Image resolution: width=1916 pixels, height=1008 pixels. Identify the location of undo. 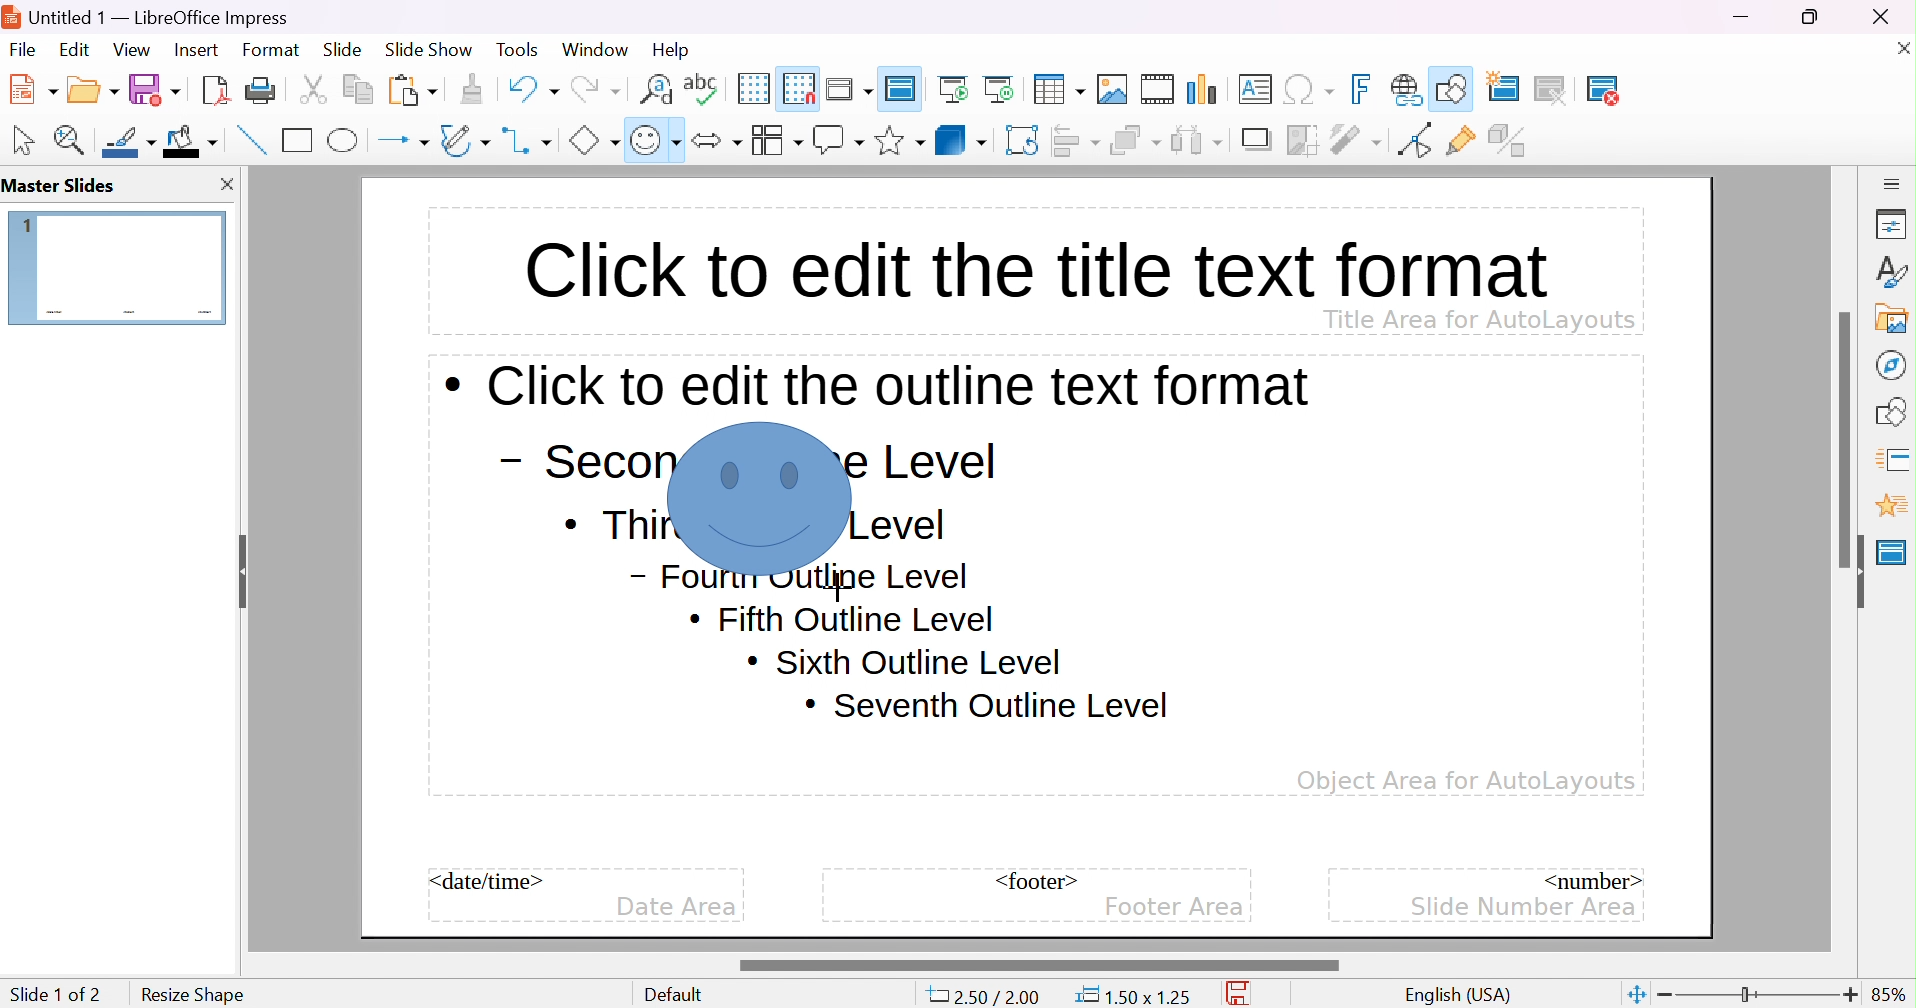
(531, 86).